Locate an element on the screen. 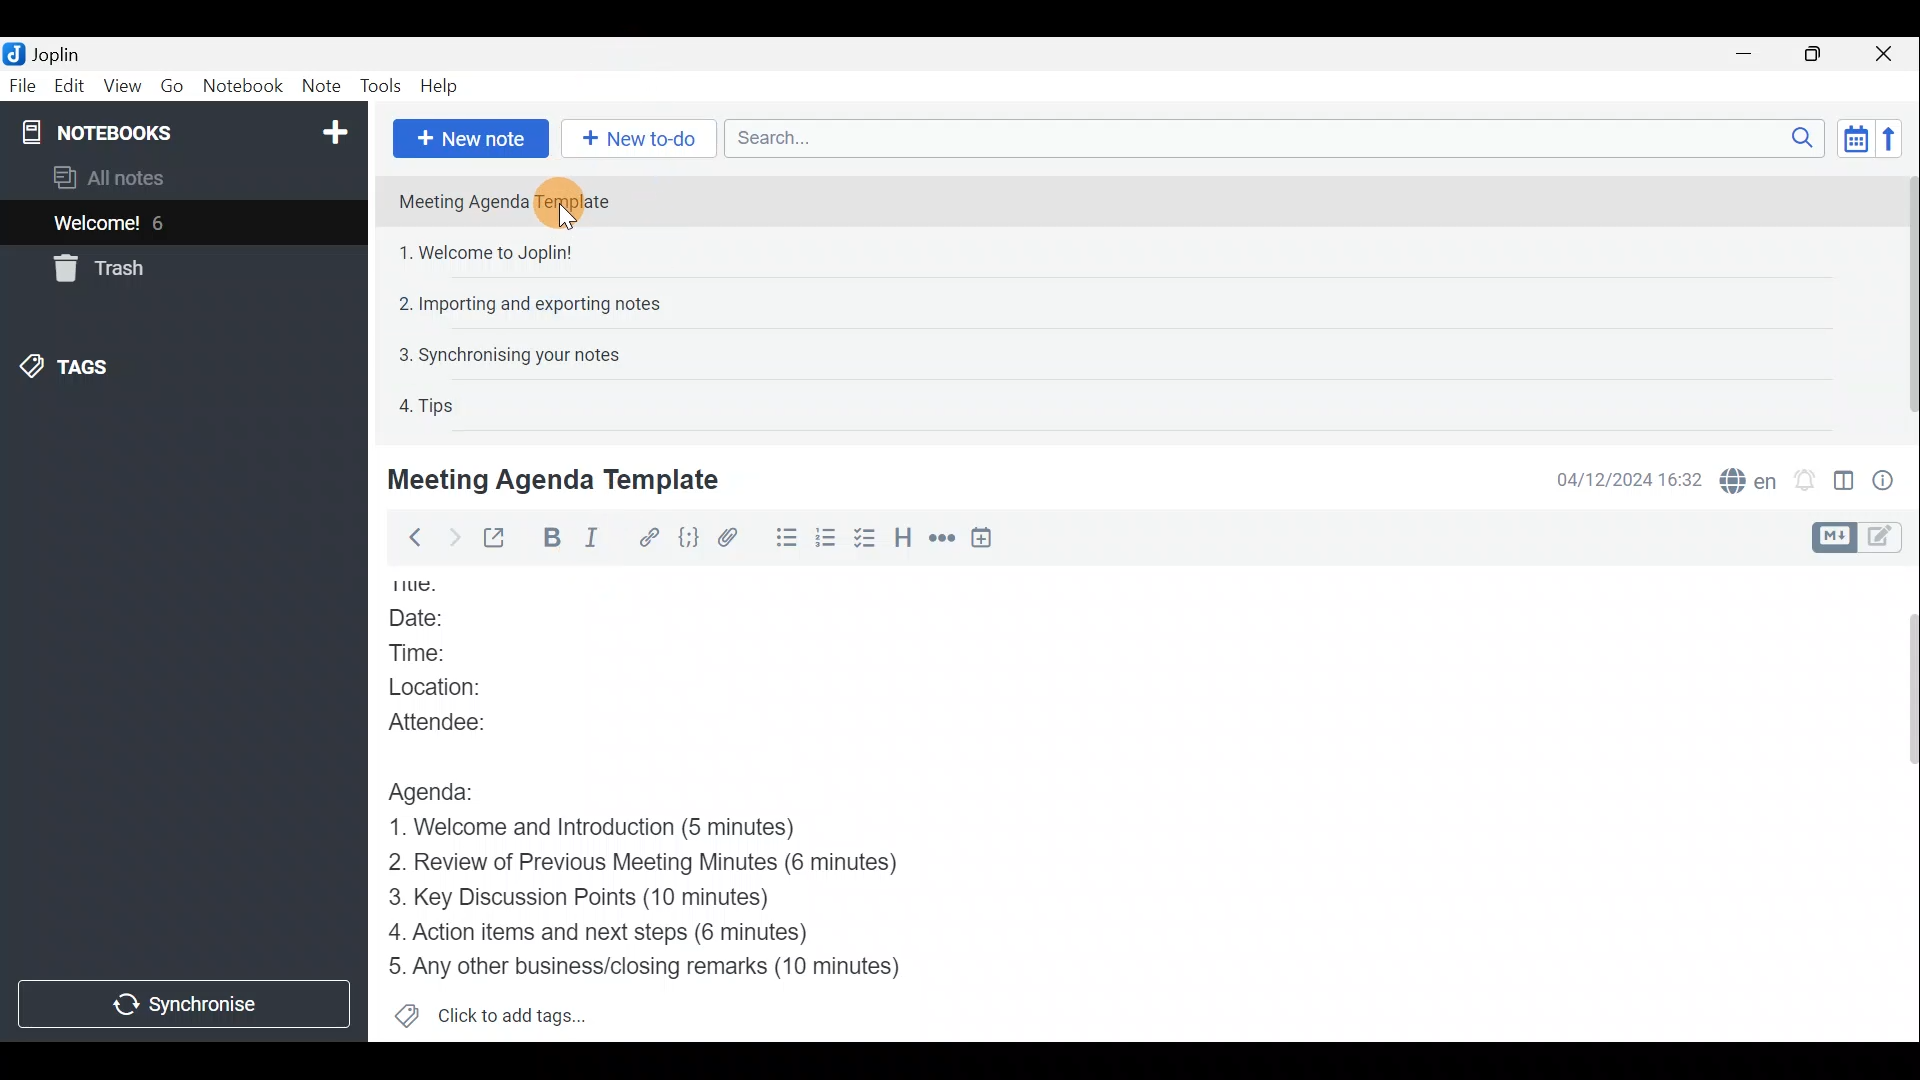 The height and width of the screenshot is (1080, 1920). Minimise is located at coordinates (1747, 53).